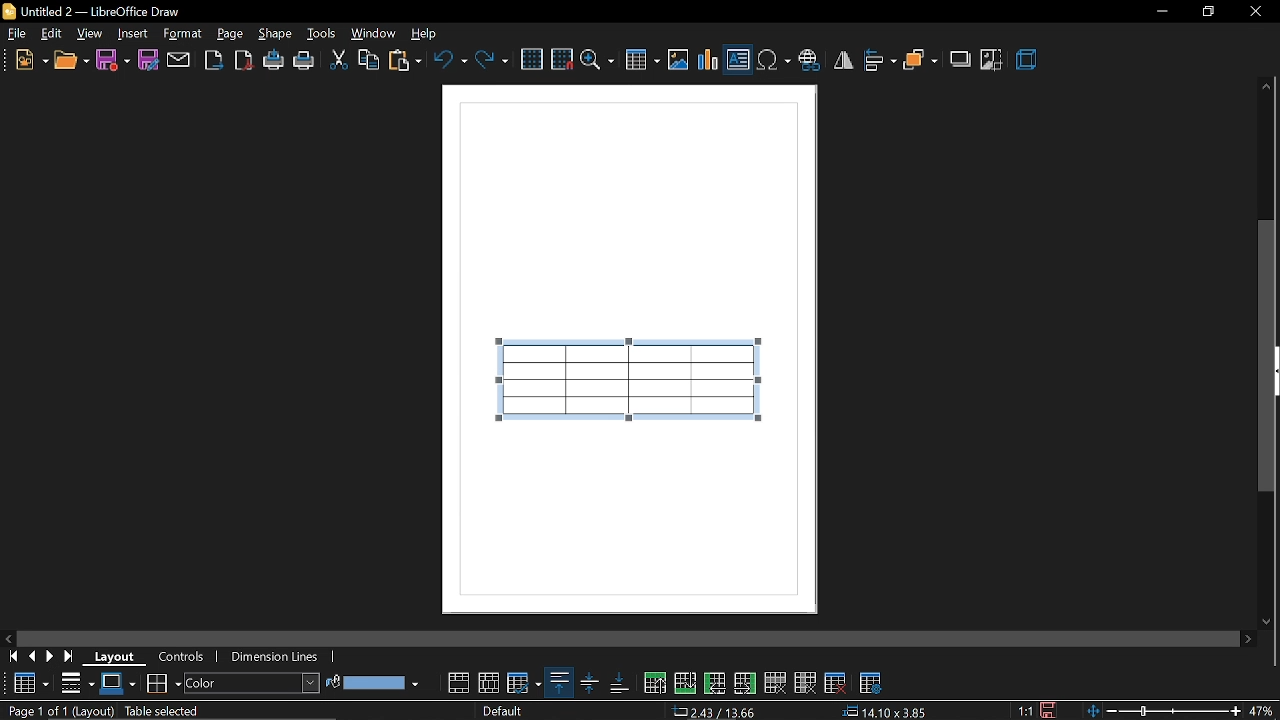 The image size is (1280, 720). What do you see at coordinates (214, 61) in the screenshot?
I see `export as` at bounding box center [214, 61].